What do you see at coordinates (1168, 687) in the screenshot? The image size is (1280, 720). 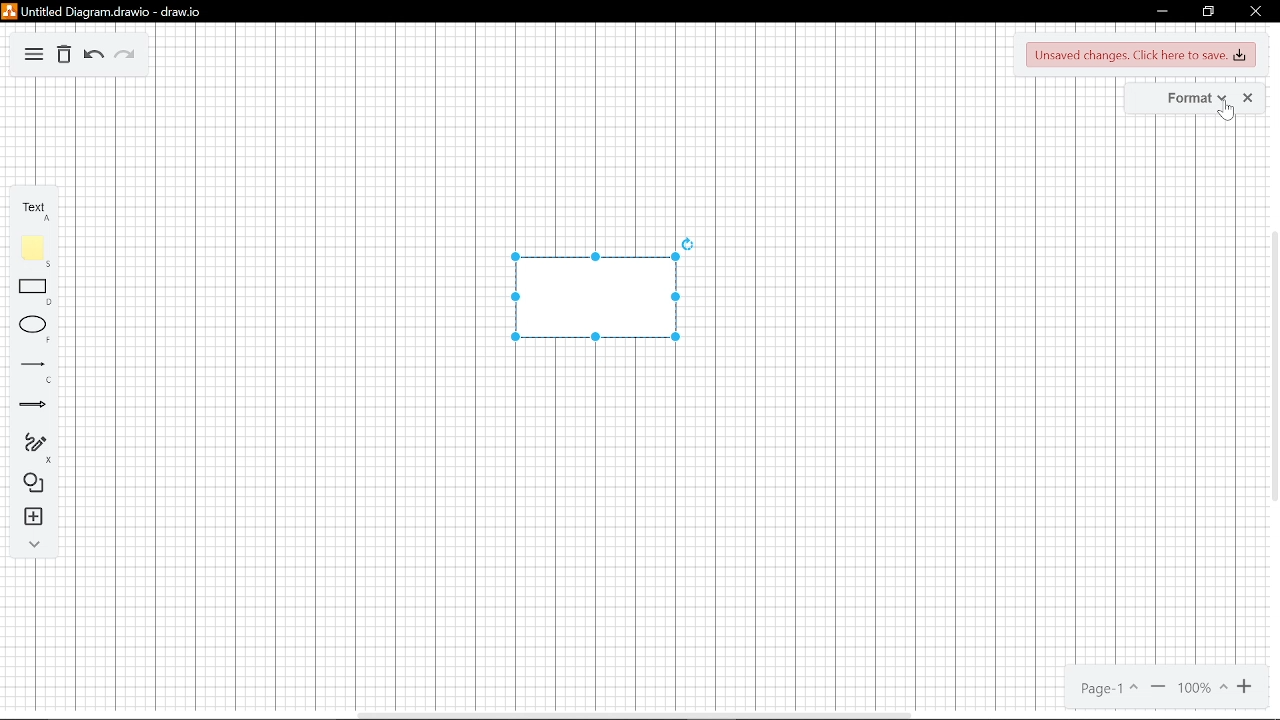 I see `Page-1~ — 100% ~ +` at bounding box center [1168, 687].